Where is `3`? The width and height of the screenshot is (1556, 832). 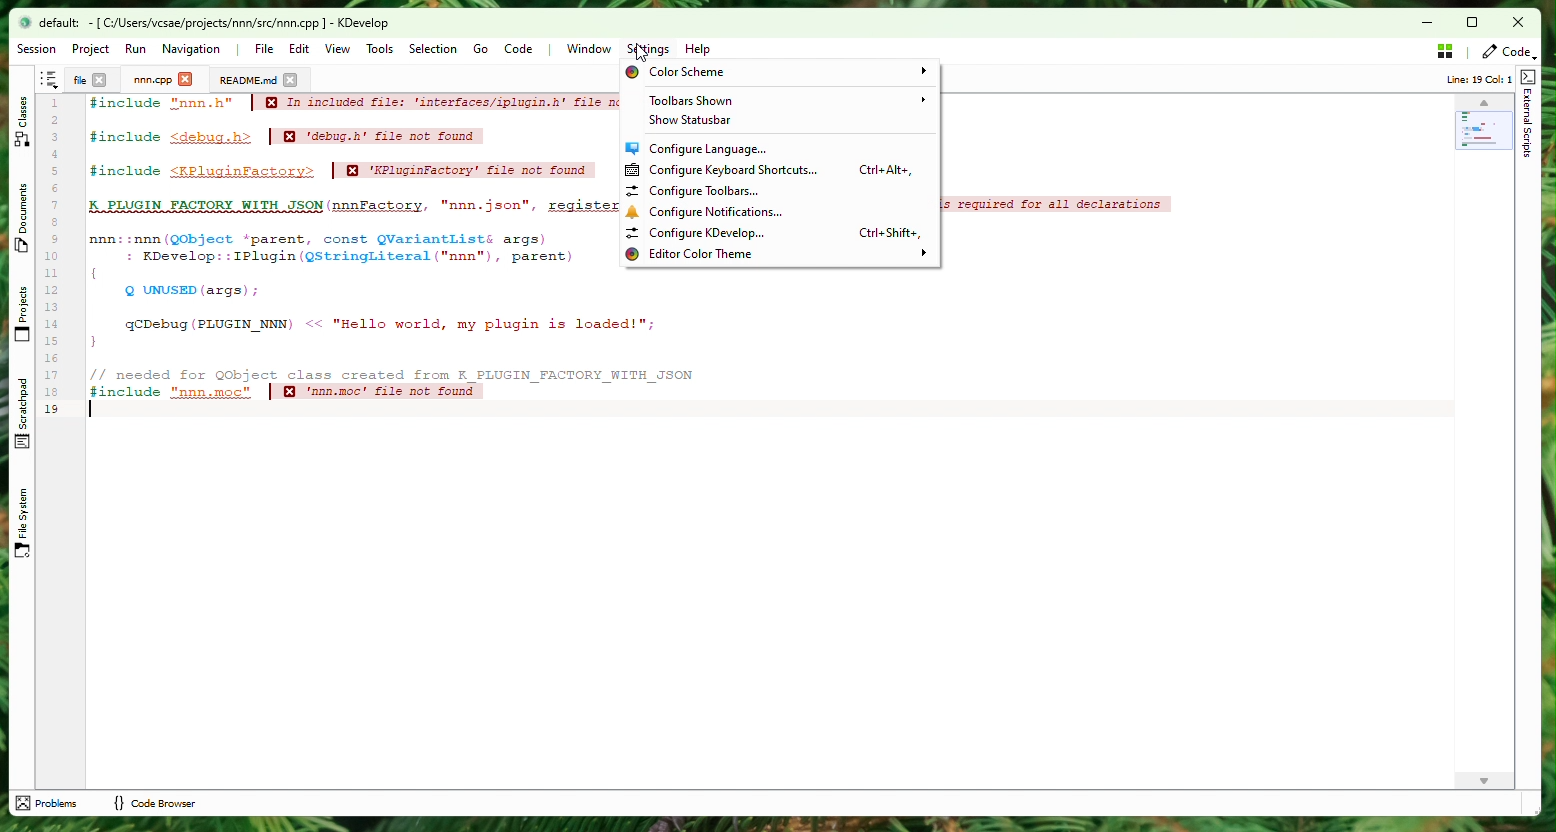 3 is located at coordinates (54, 137).